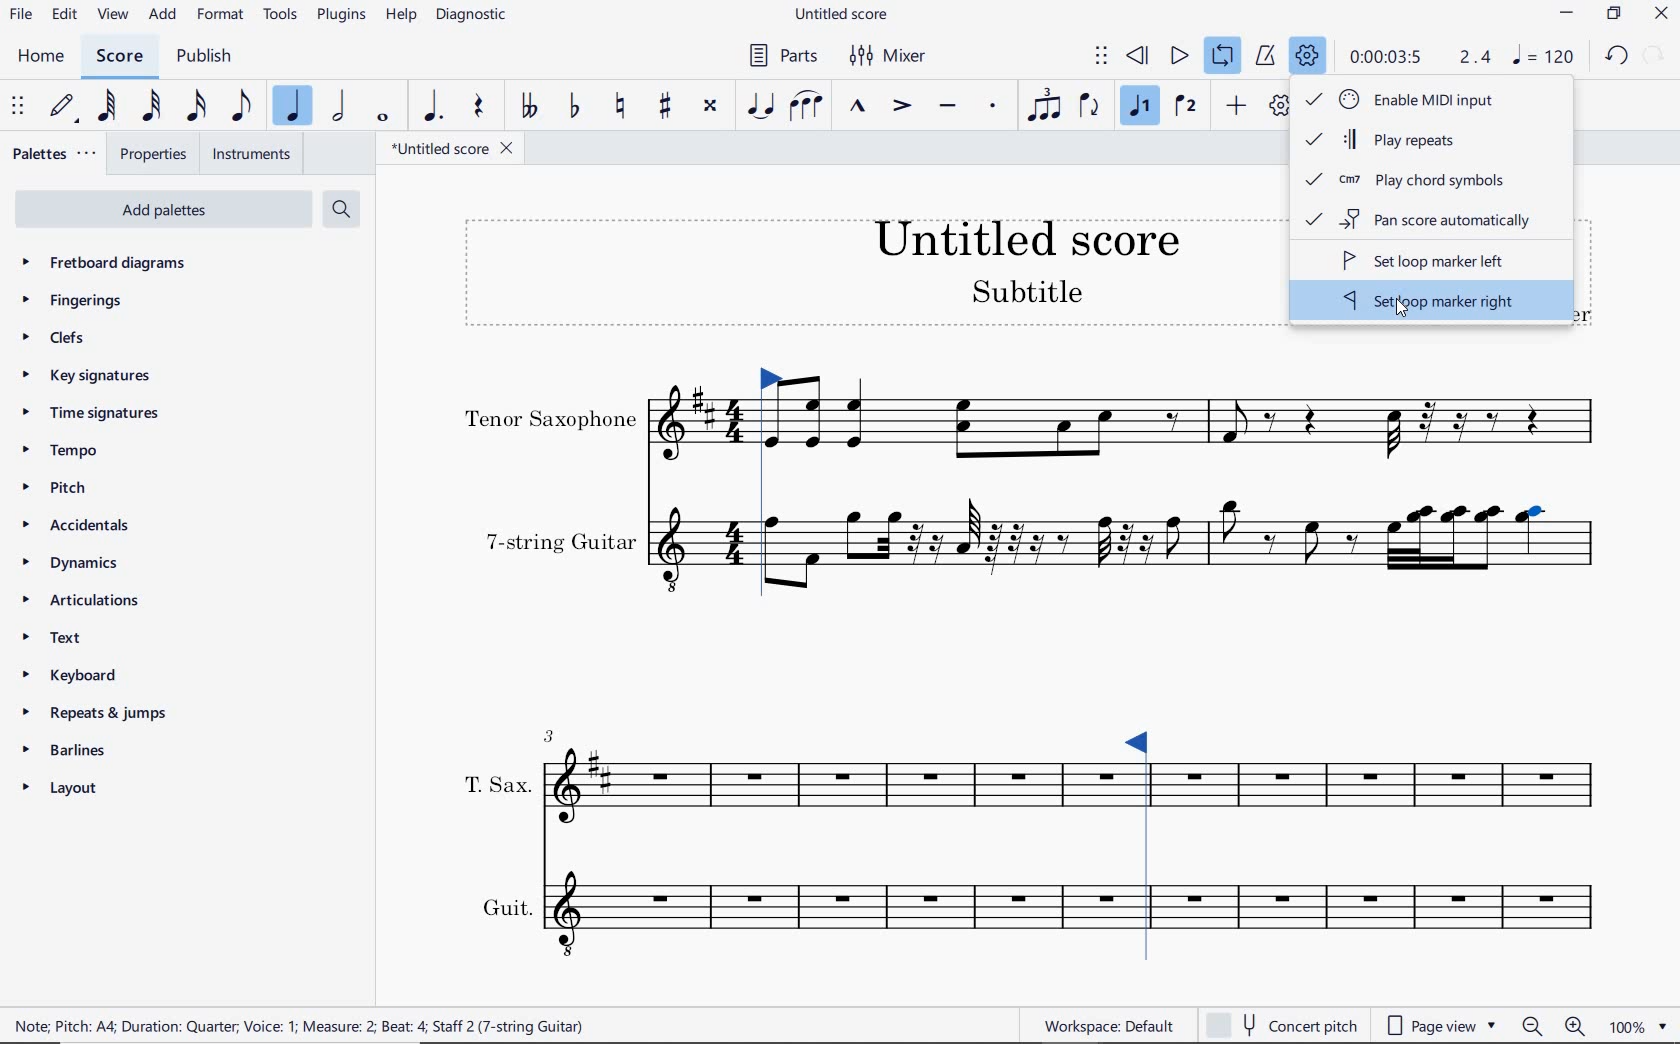 The image size is (1680, 1044). What do you see at coordinates (1042, 106) in the screenshot?
I see `TUPLET` at bounding box center [1042, 106].